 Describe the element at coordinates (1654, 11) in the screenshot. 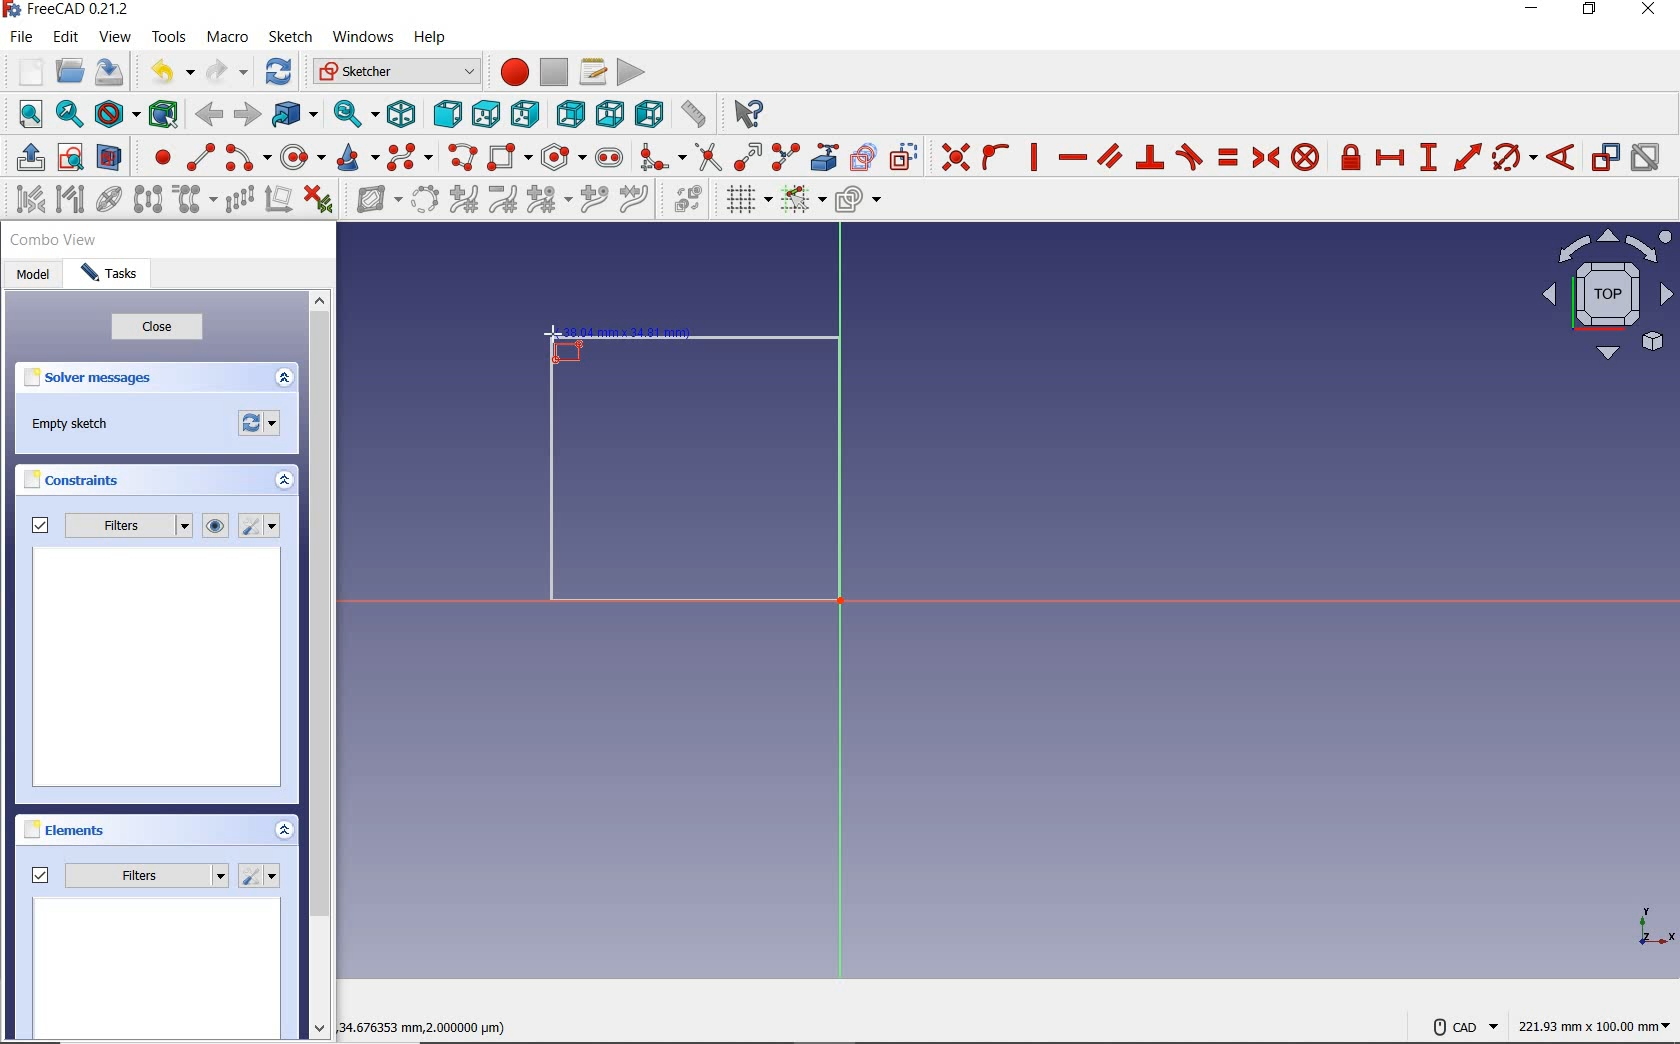

I see `close` at that location.